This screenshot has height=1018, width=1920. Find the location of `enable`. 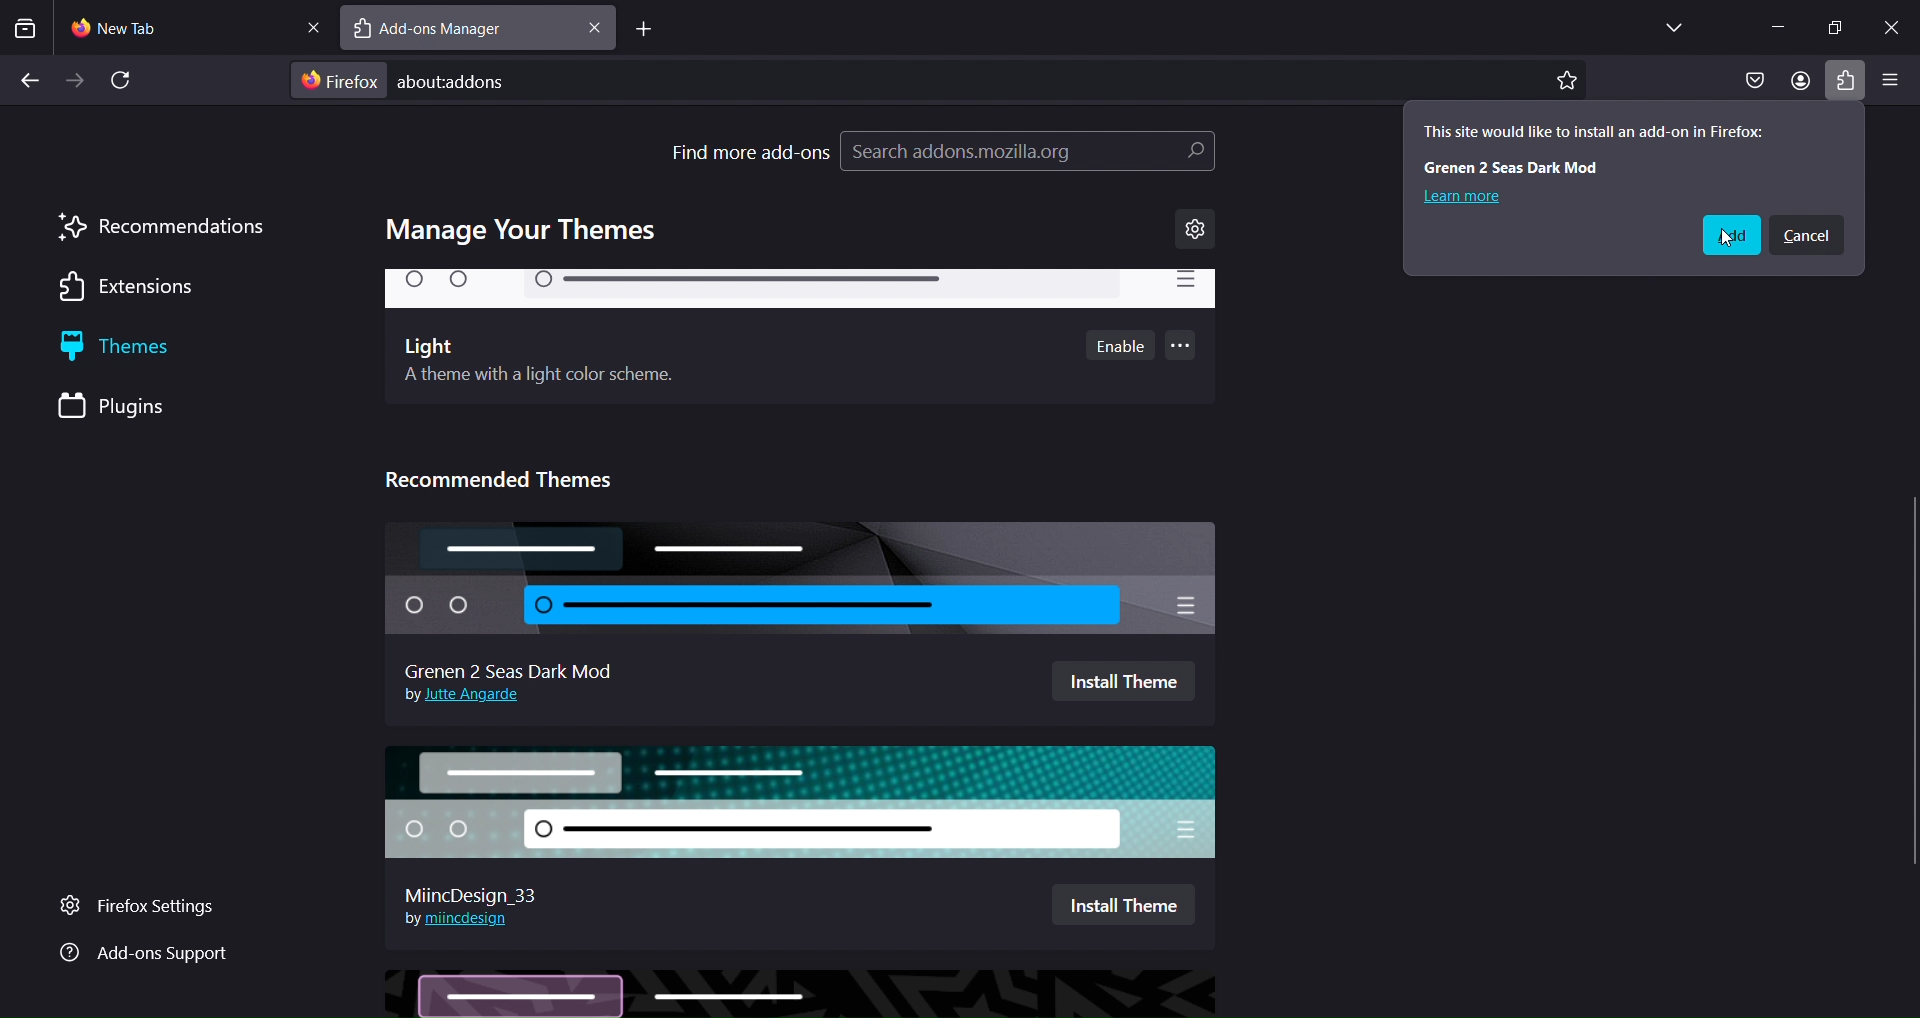

enable is located at coordinates (1122, 345).